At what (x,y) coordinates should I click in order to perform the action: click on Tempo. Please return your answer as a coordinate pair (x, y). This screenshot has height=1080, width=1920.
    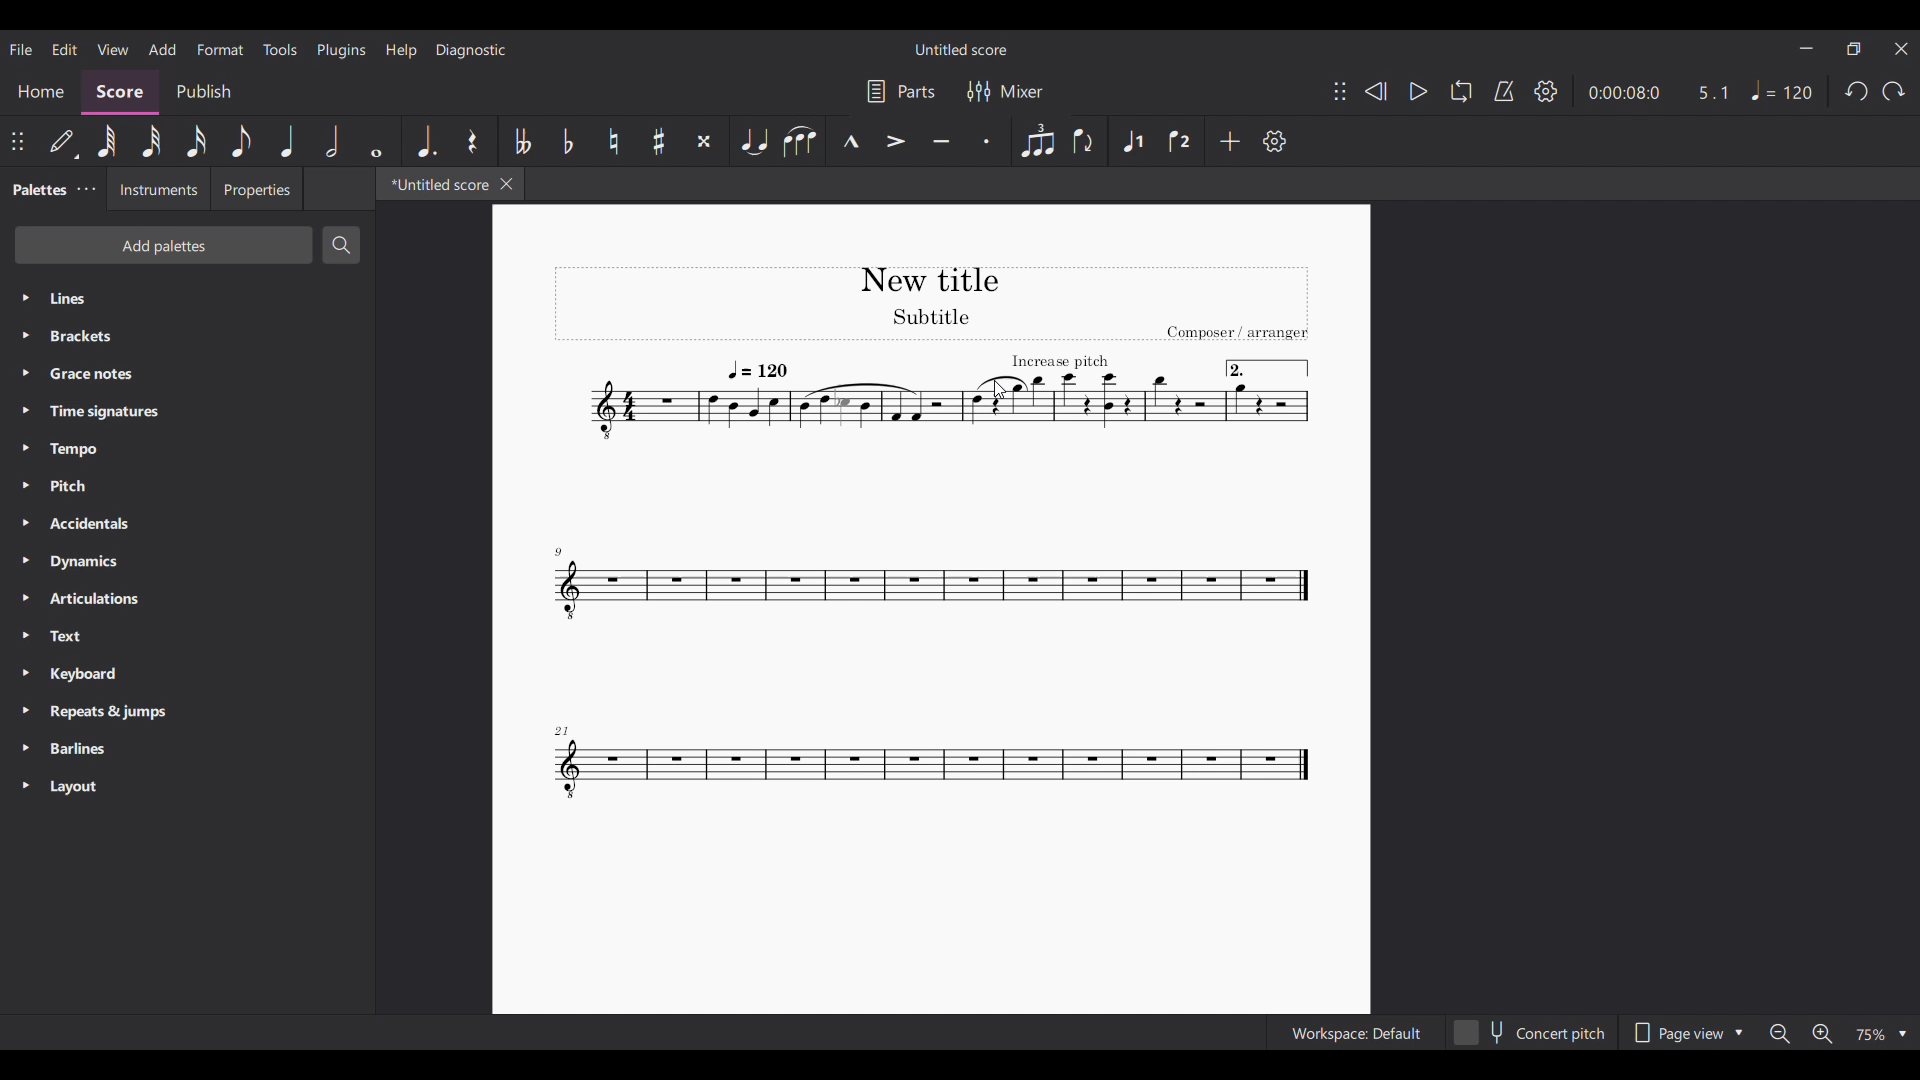
    Looking at the image, I should click on (1782, 91).